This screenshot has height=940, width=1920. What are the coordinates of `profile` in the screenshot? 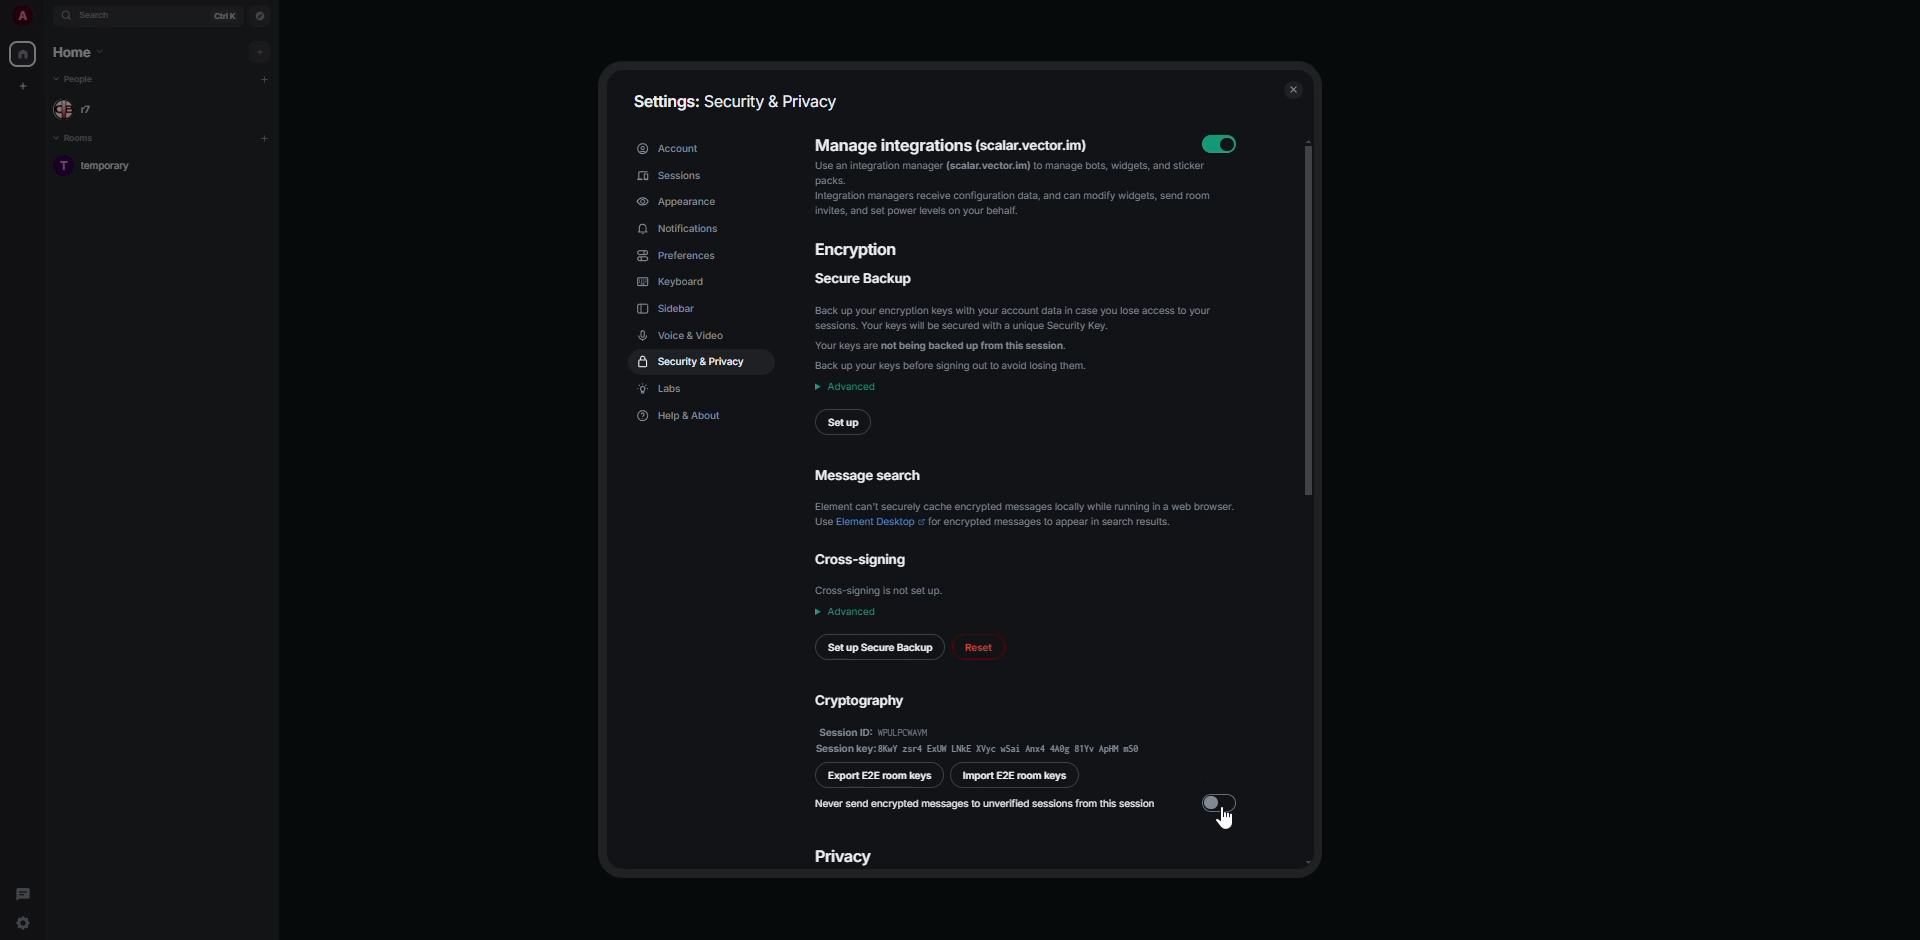 It's located at (22, 15).